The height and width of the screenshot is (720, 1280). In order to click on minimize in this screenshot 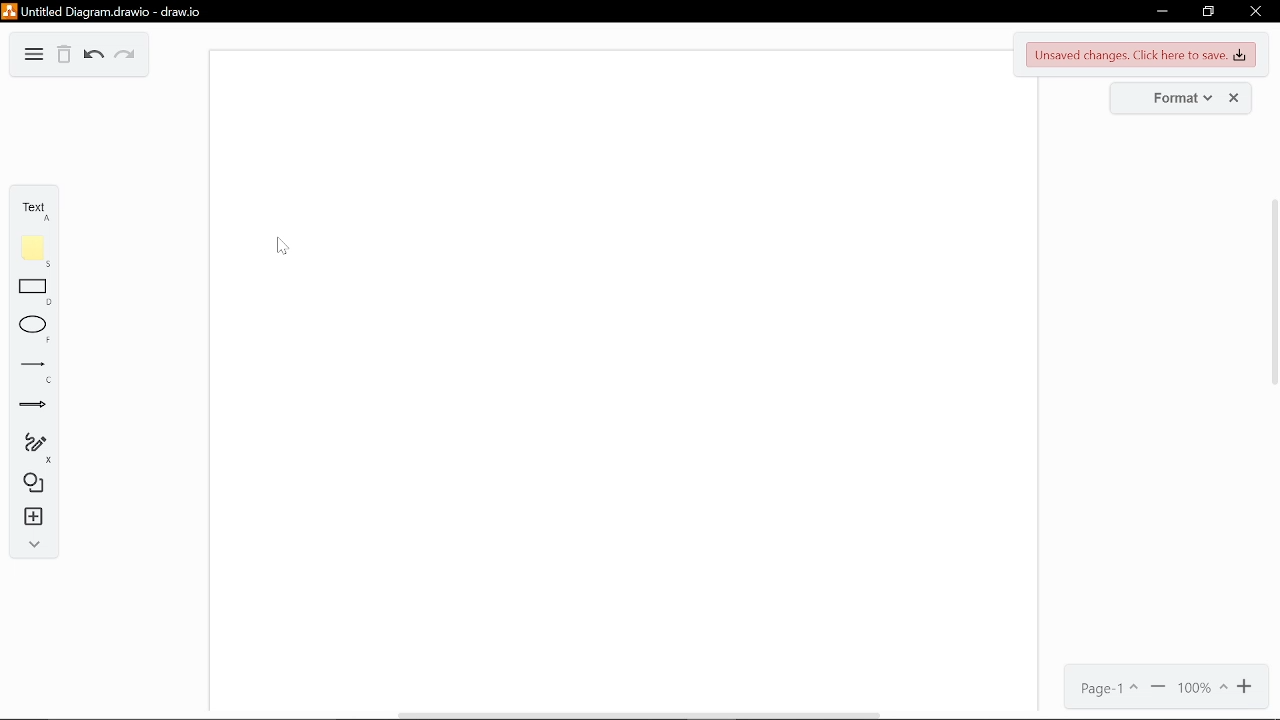, I will do `click(1162, 12)`.